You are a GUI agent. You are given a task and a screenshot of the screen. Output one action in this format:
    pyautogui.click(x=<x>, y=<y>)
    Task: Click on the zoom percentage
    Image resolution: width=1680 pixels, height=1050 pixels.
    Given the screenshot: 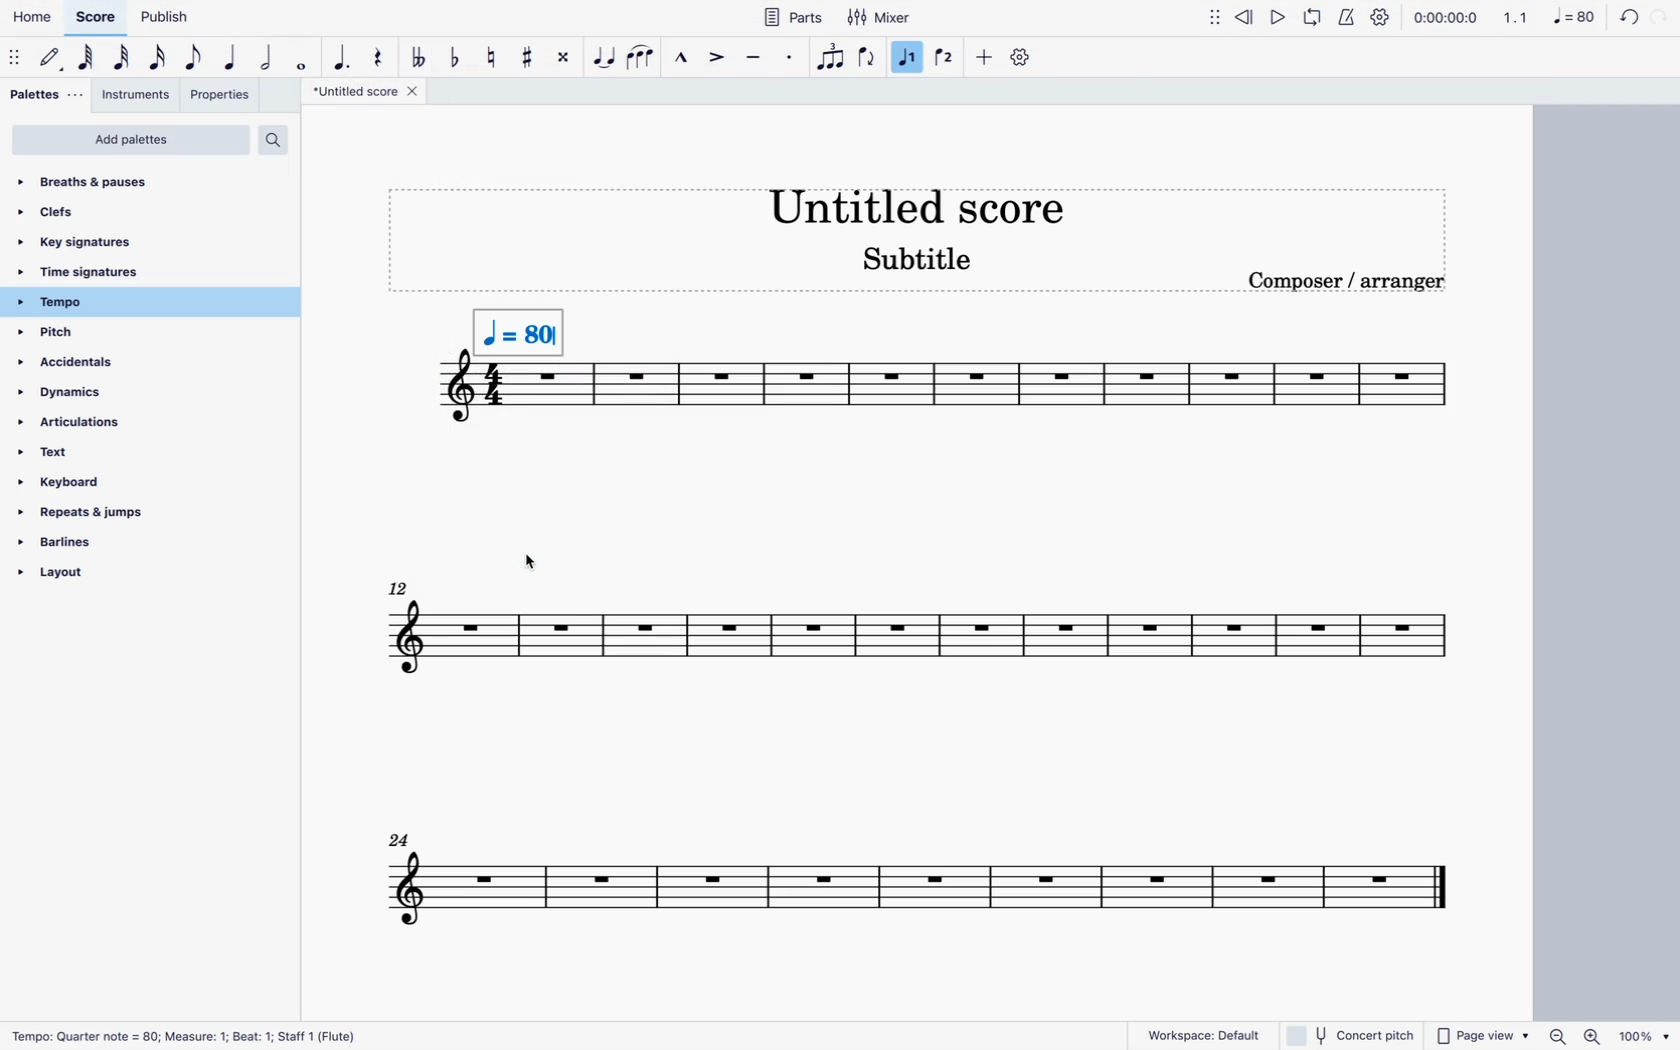 What is the action you would take?
    pyautogui.click(x=1605, y=1036)
    